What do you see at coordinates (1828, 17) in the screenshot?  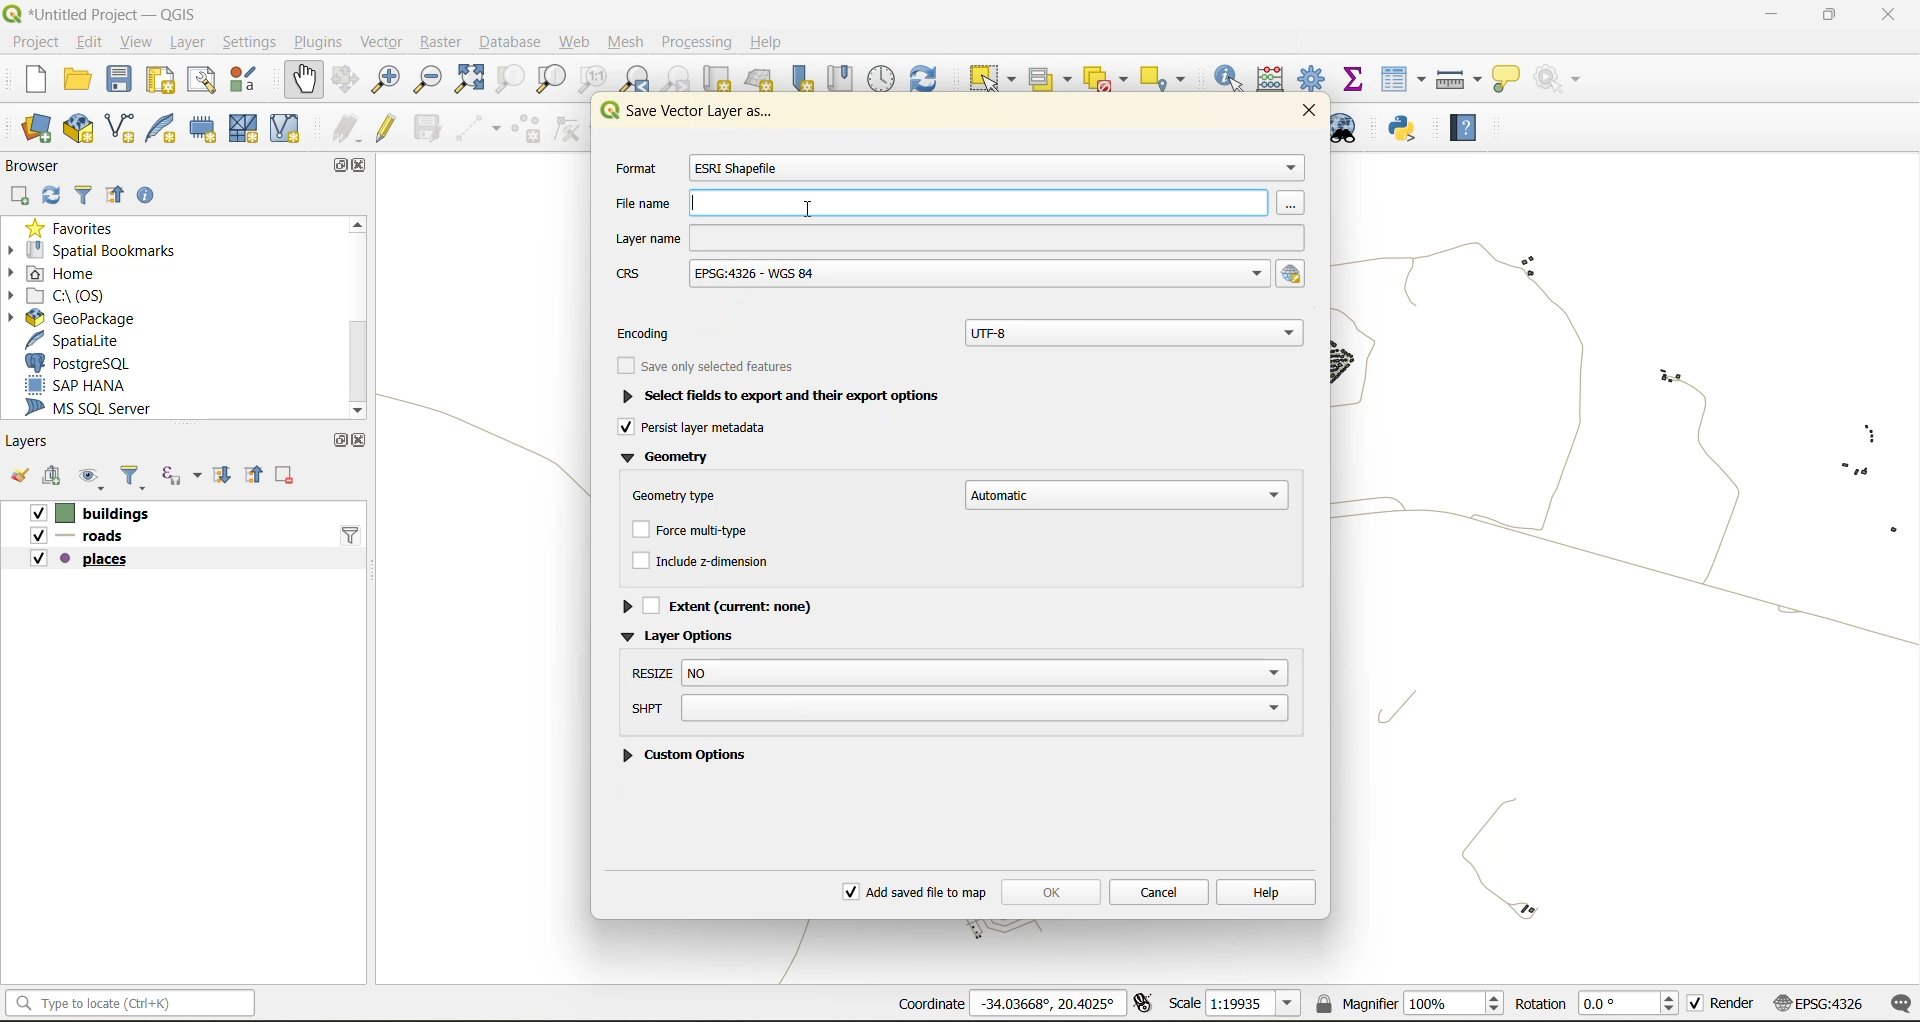 I see `maximize` at bounding box center [1828, 17].